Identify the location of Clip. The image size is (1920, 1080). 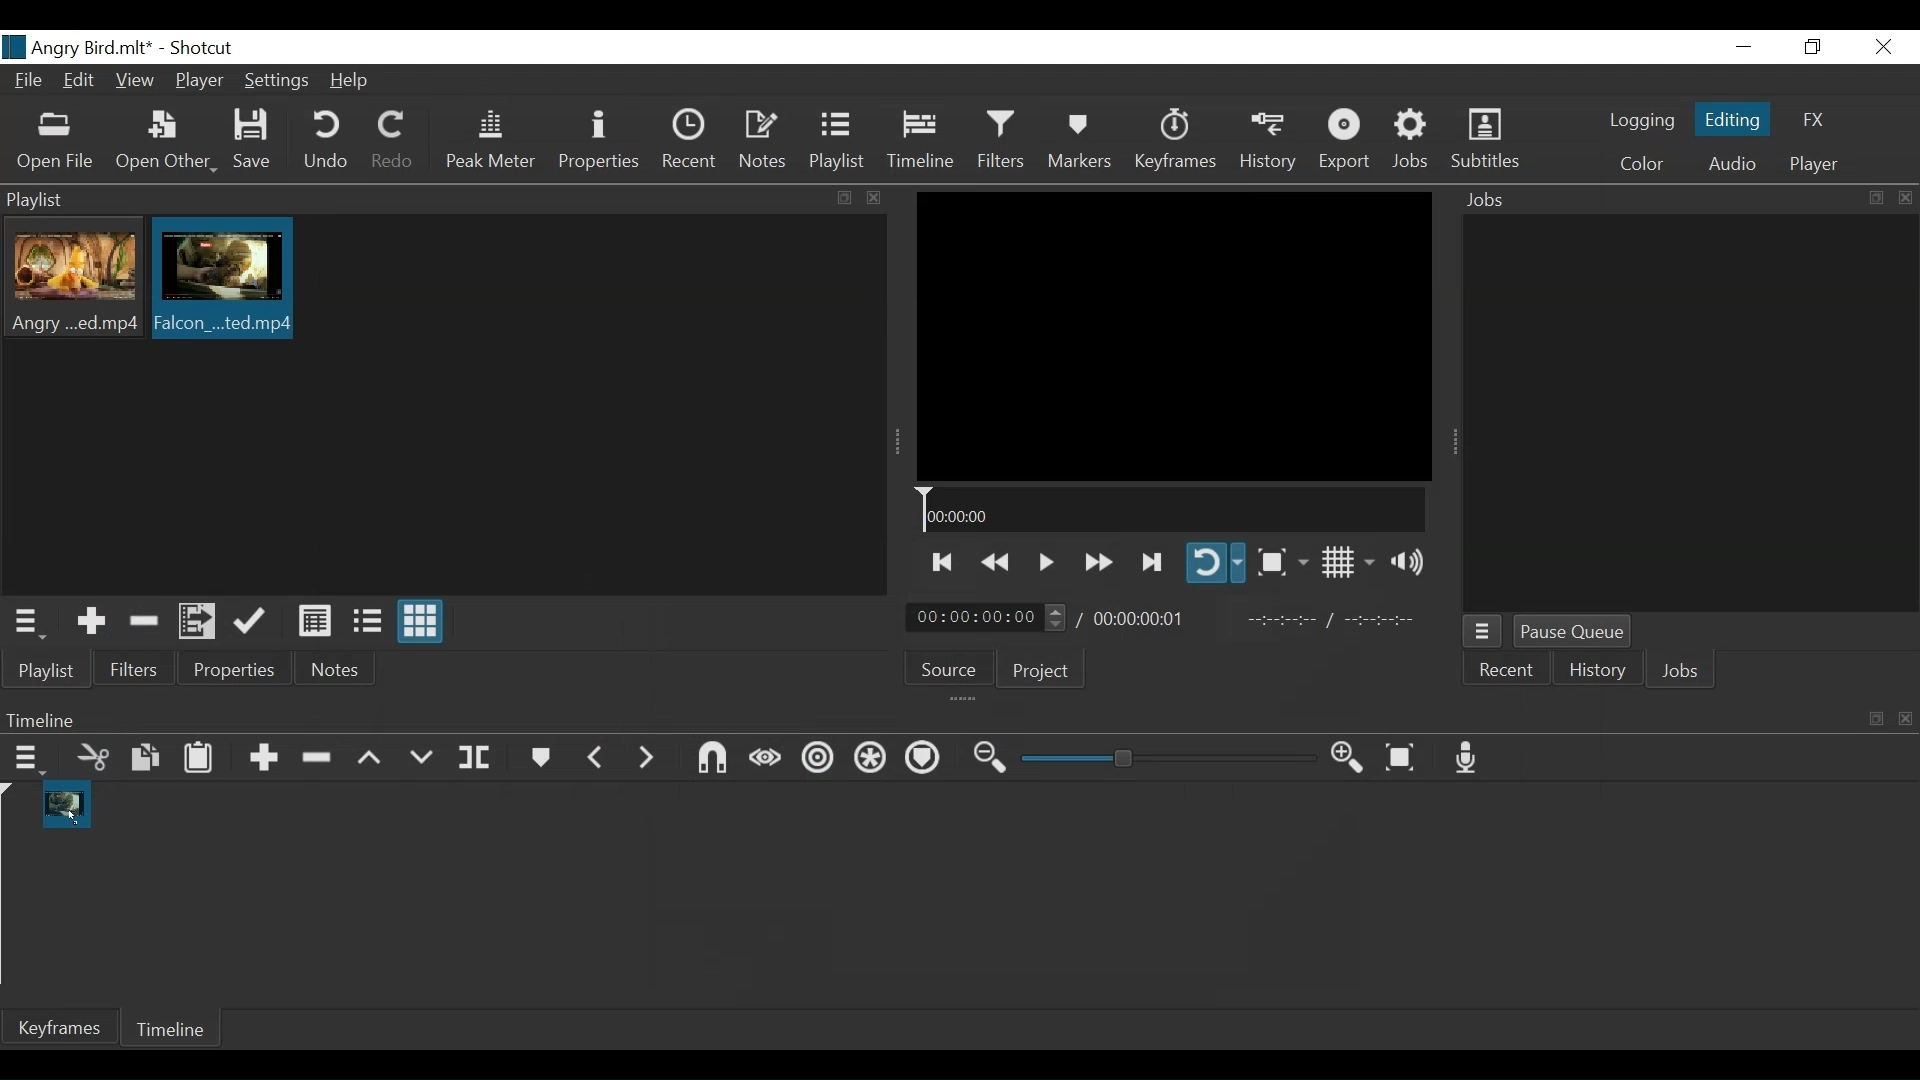
(221, 278).